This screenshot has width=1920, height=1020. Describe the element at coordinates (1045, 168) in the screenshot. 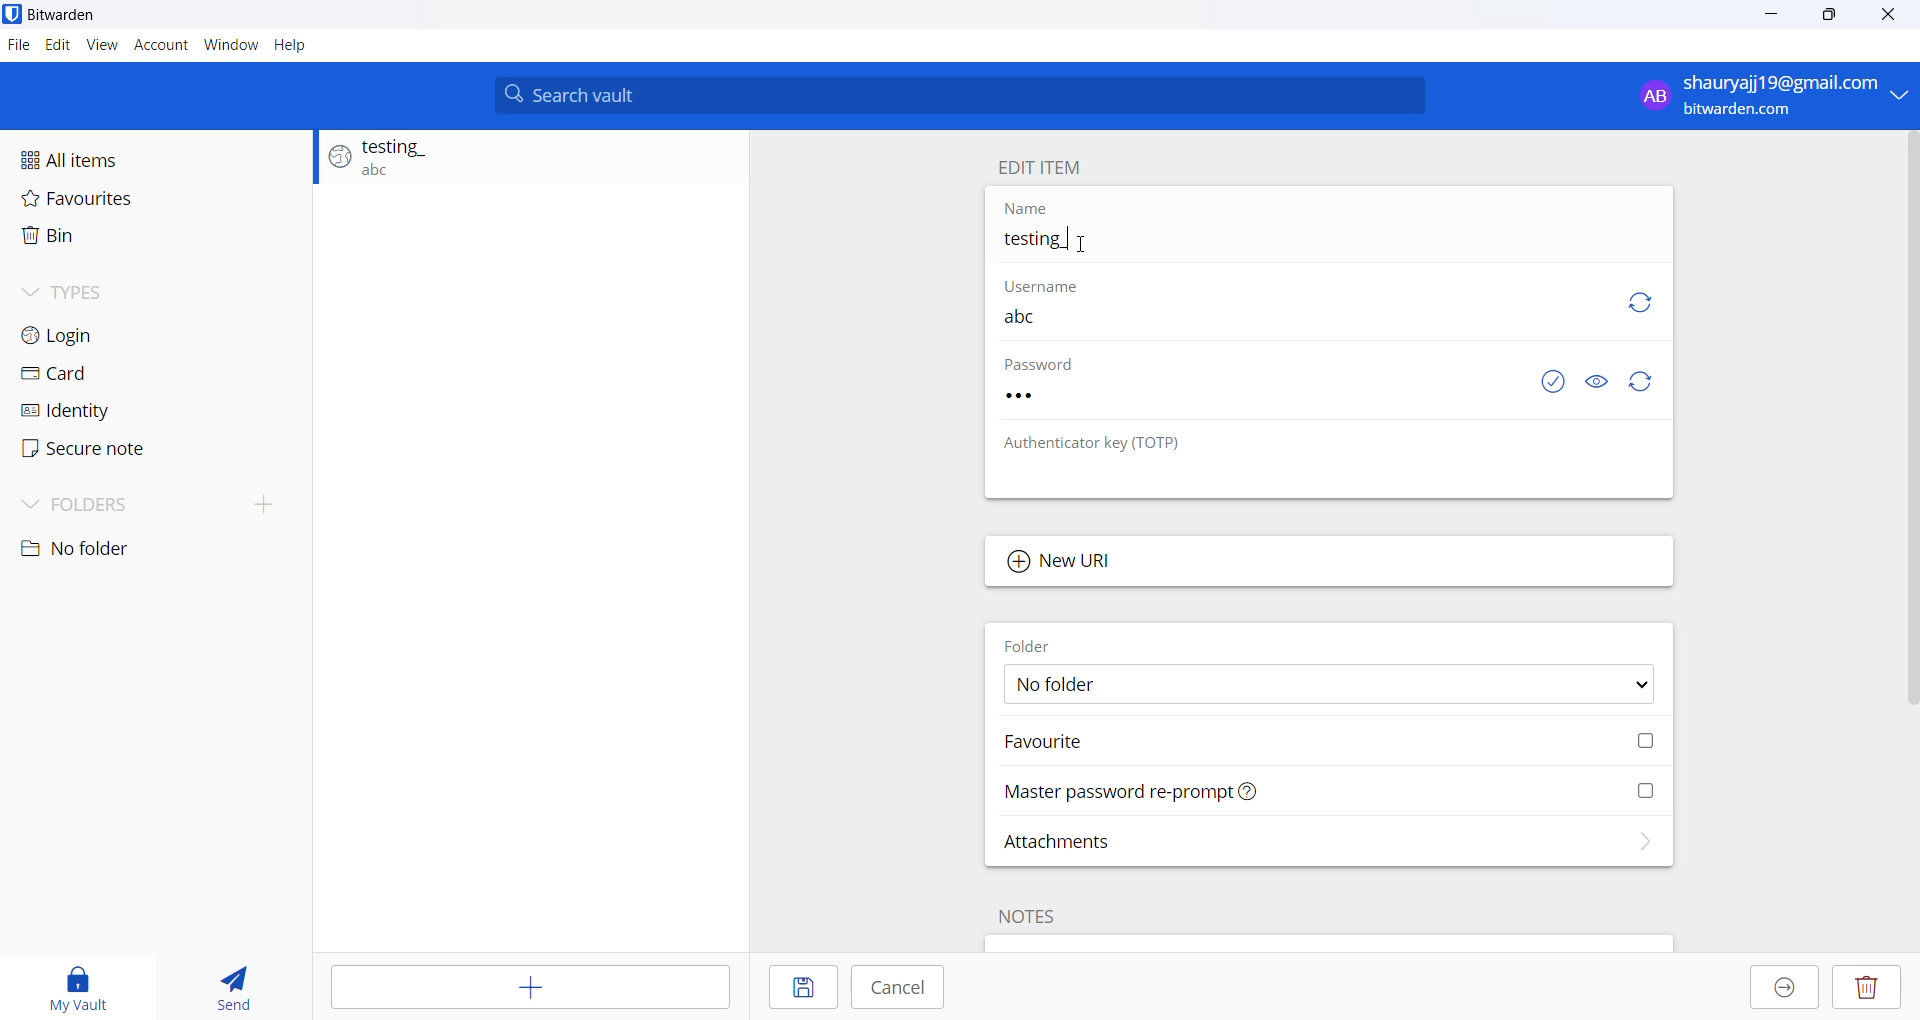

I see `Edit name heading` at that location.